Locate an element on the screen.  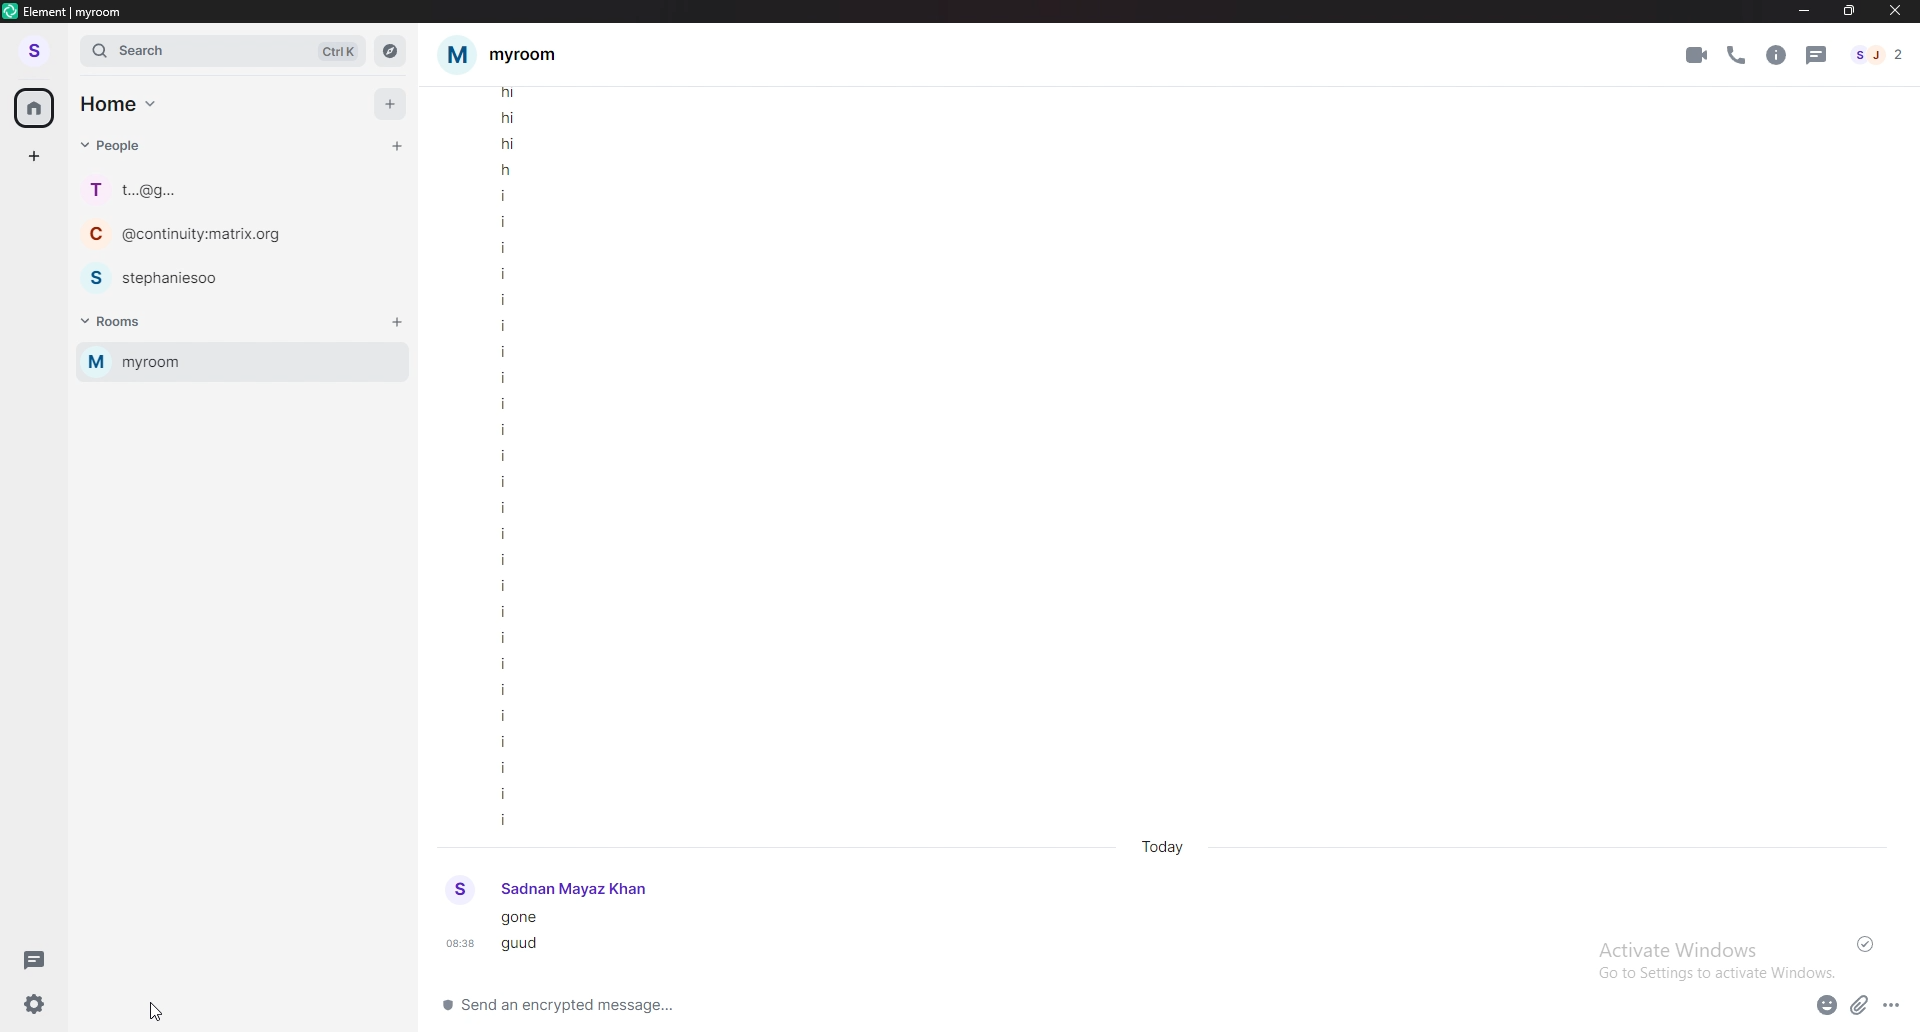
people is located at coordinates (116, 144).